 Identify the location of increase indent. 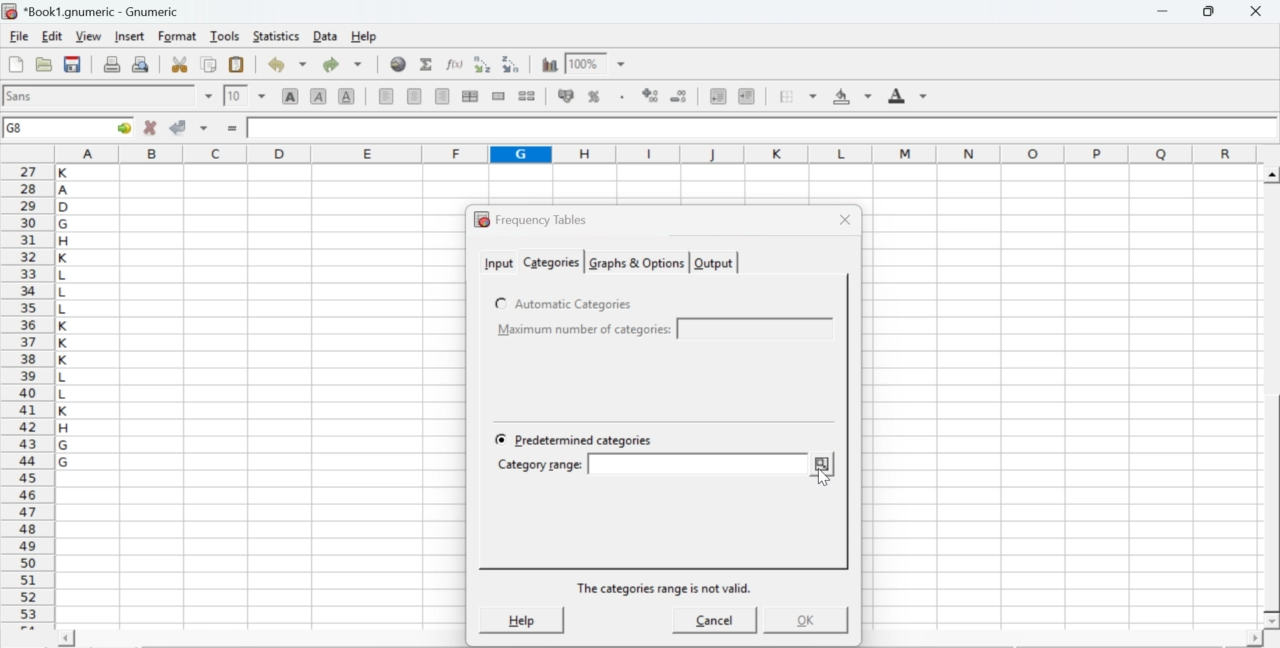
(746, 97).